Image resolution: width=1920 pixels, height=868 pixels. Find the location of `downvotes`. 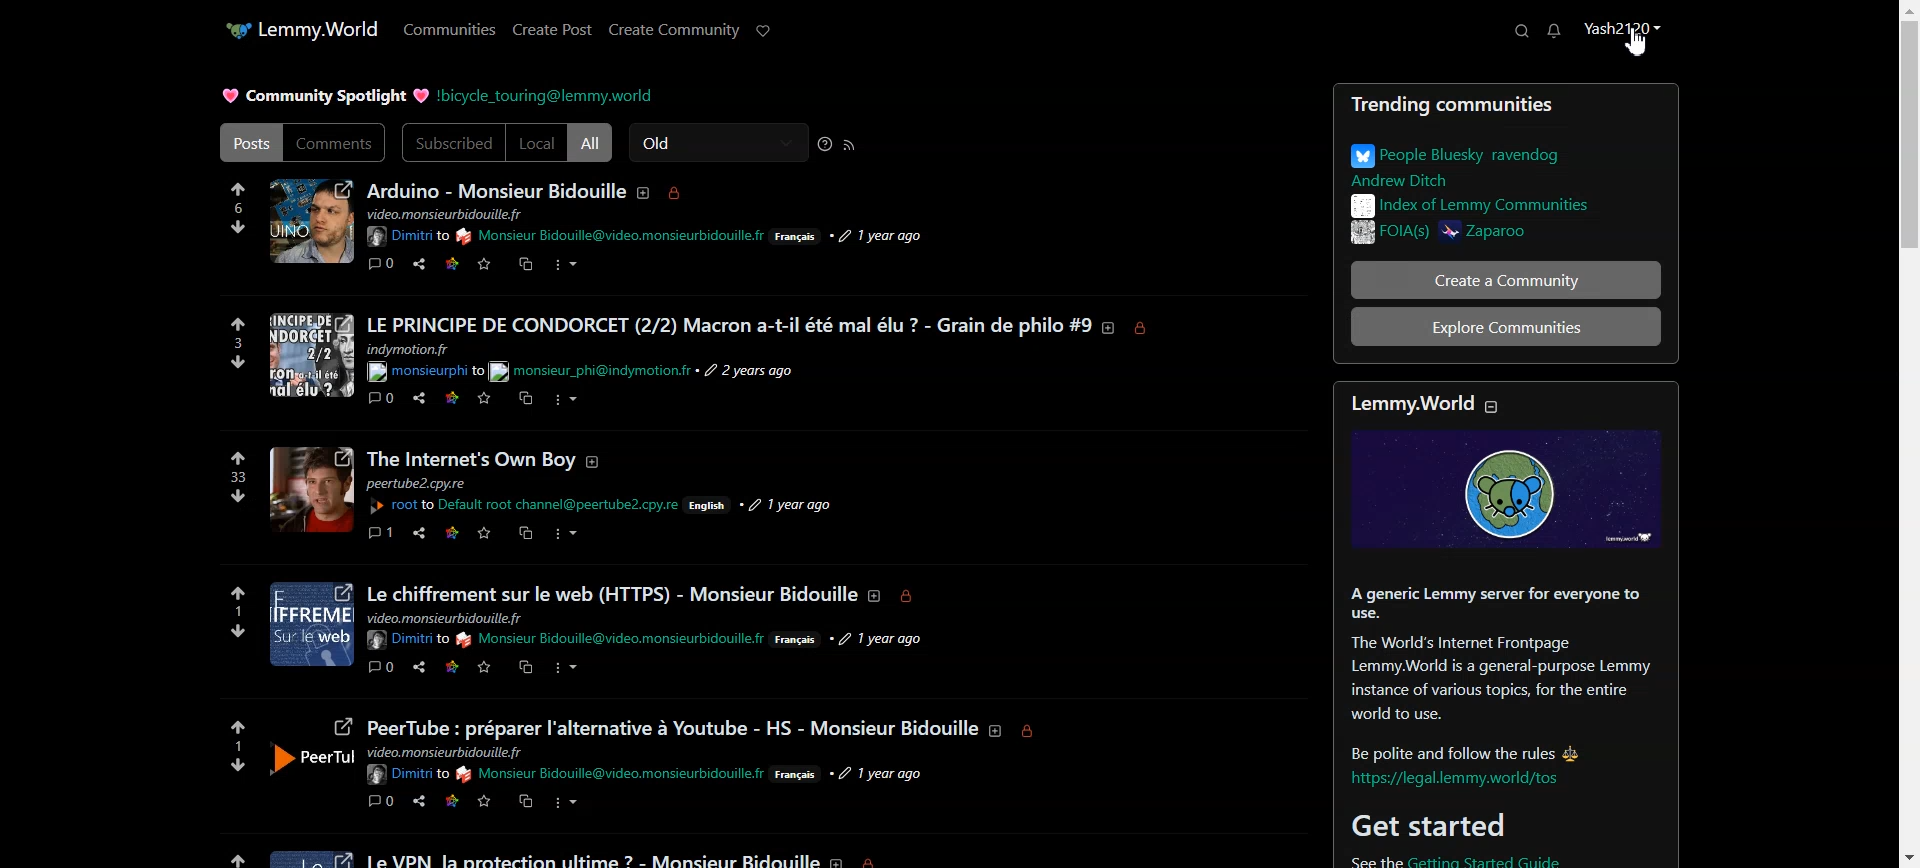

downvotes is located at coordinates (225, 632).